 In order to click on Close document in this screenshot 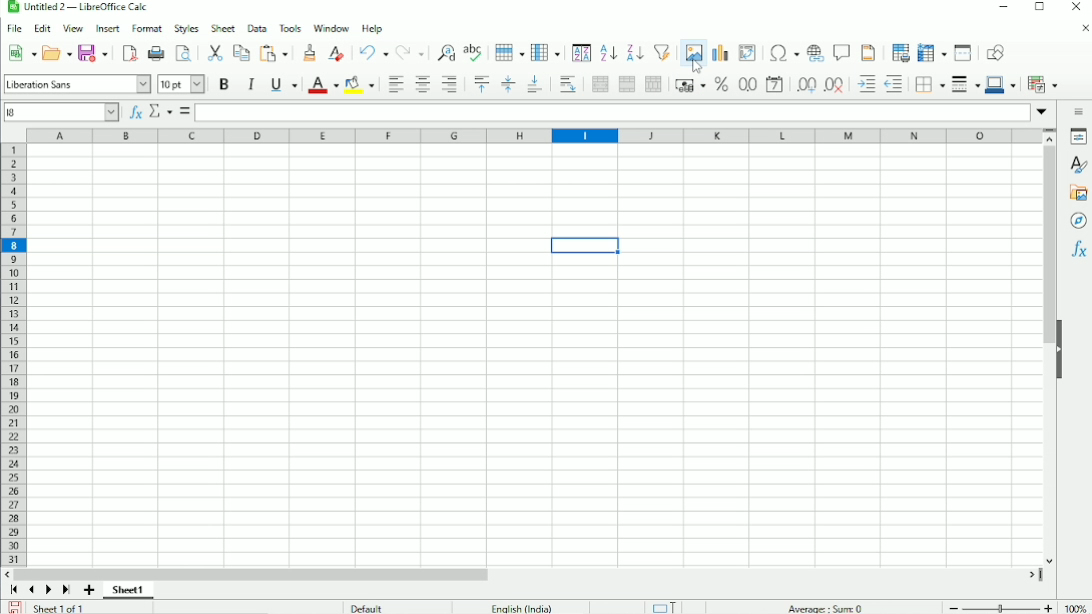, I will do `click(1081, 29)`.